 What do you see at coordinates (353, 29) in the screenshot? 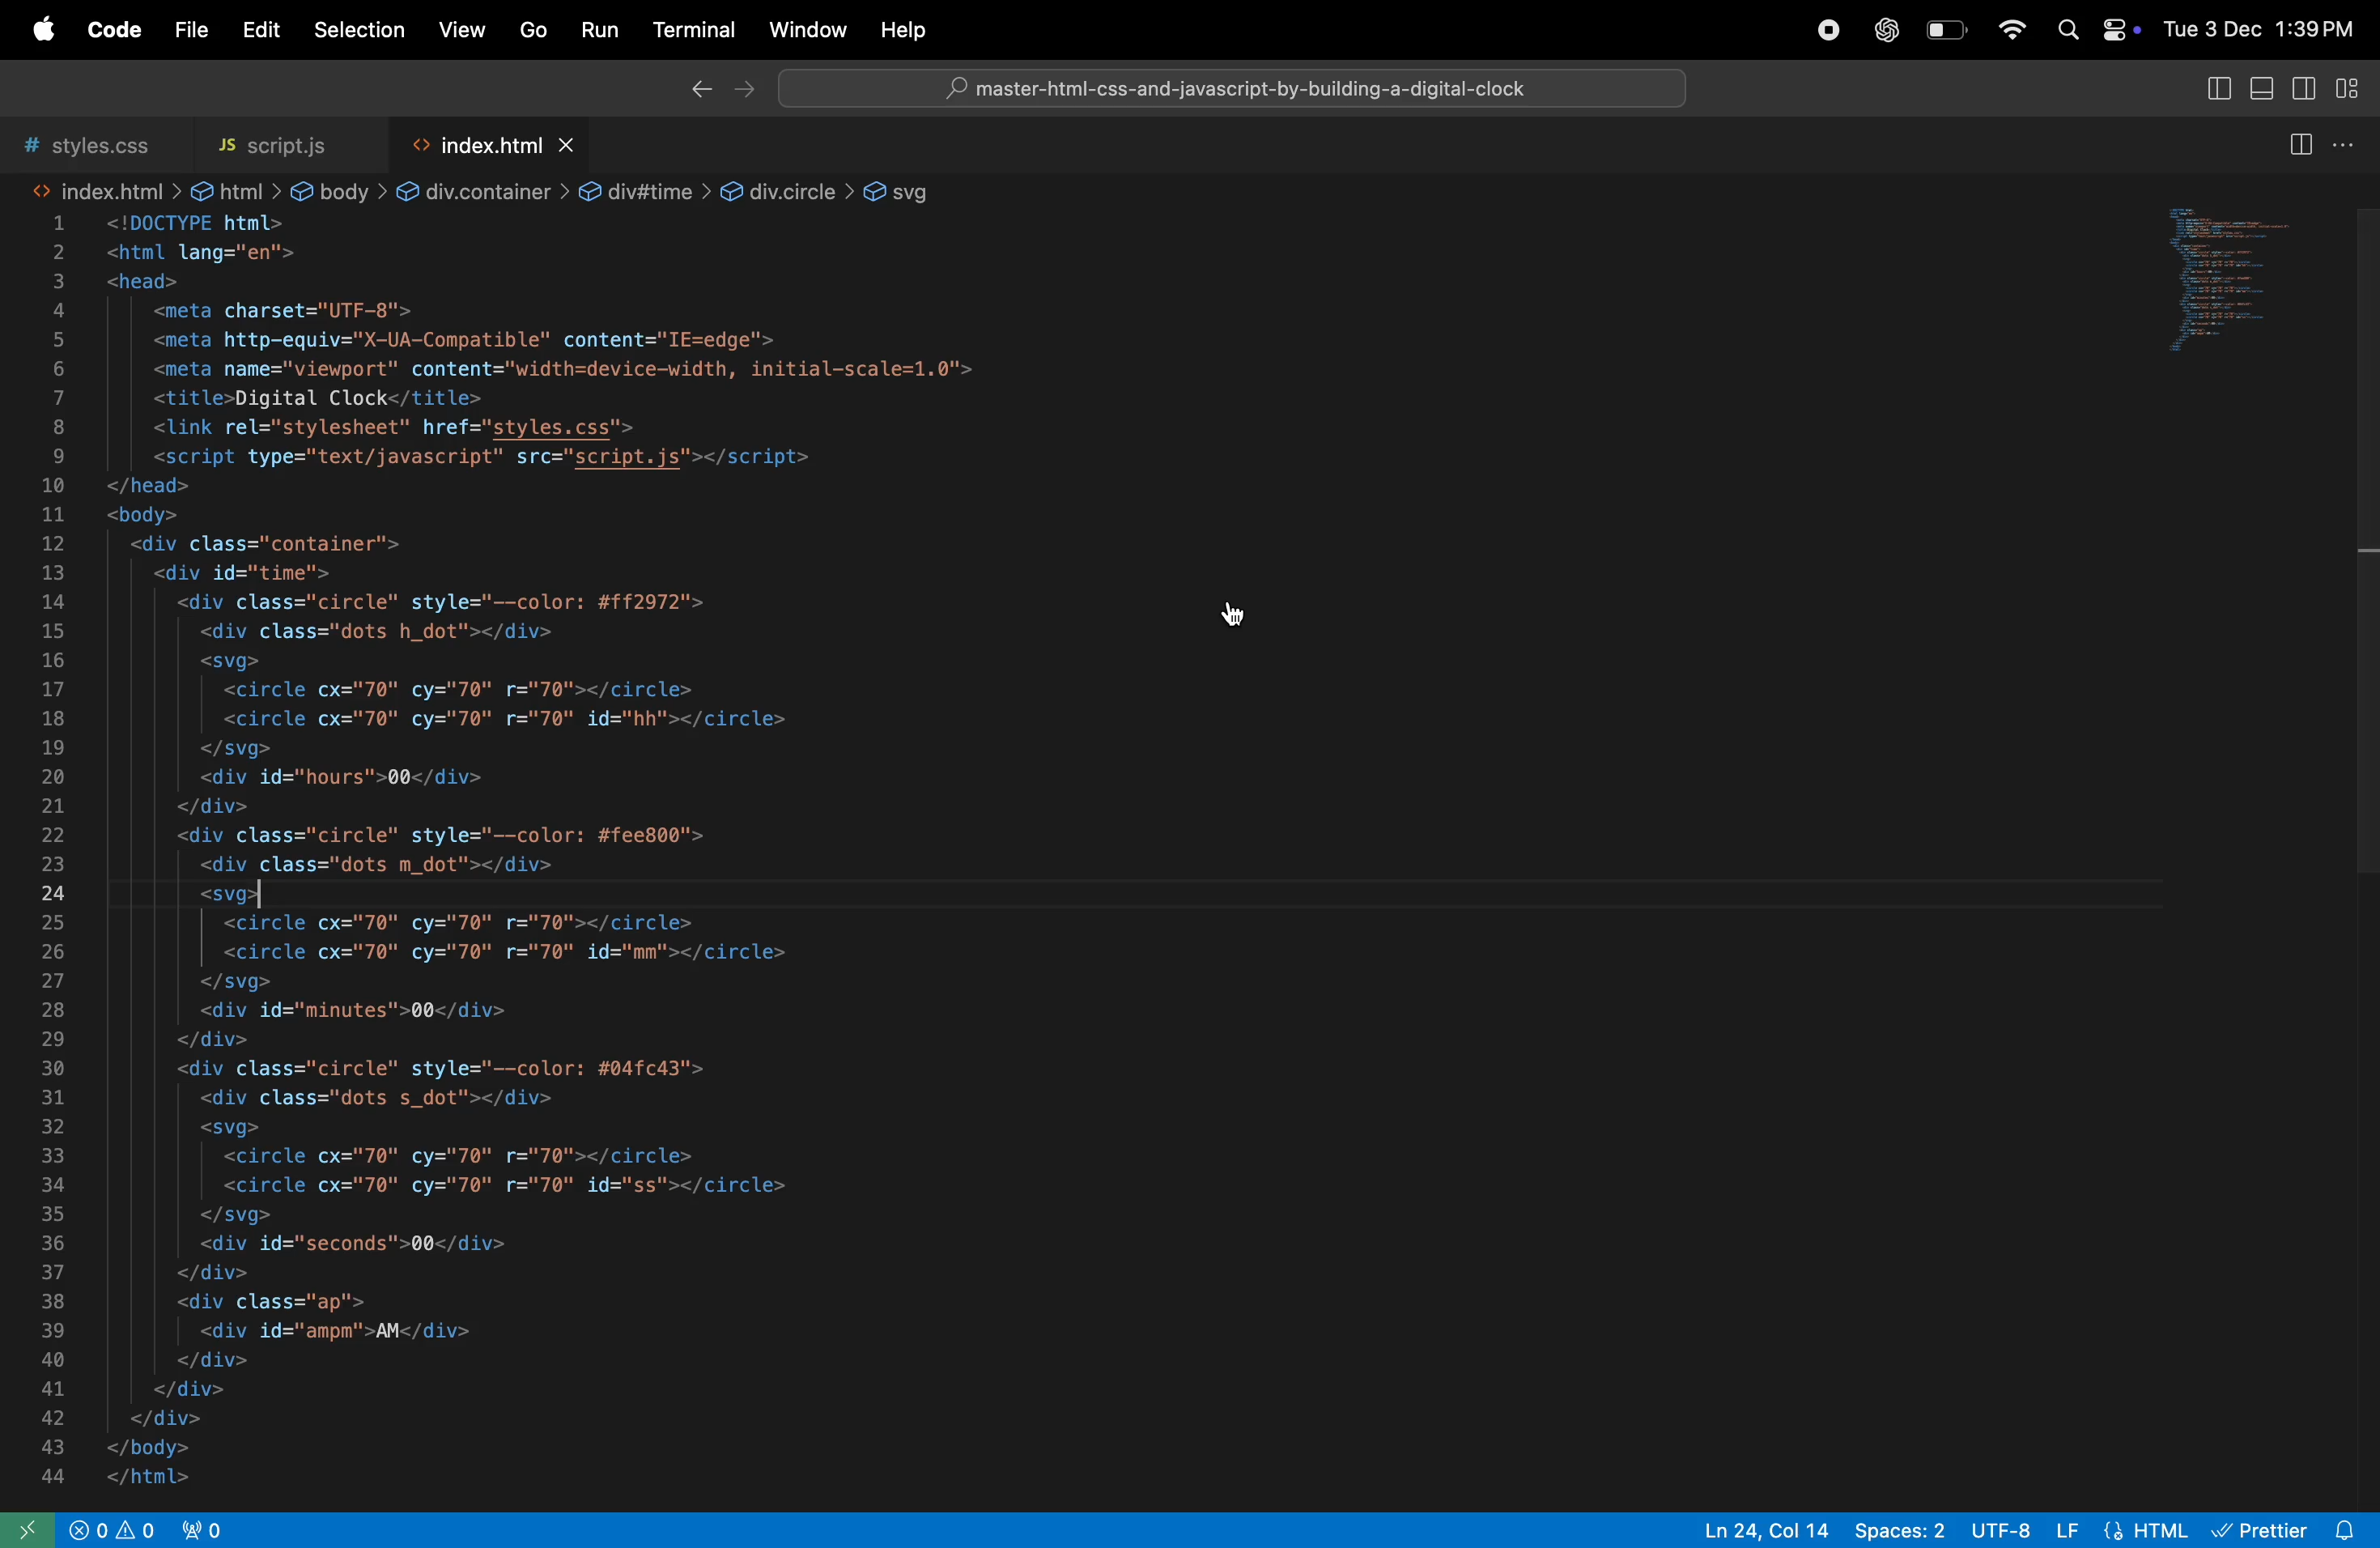
I see `selection` at bounding box center [353, 29].